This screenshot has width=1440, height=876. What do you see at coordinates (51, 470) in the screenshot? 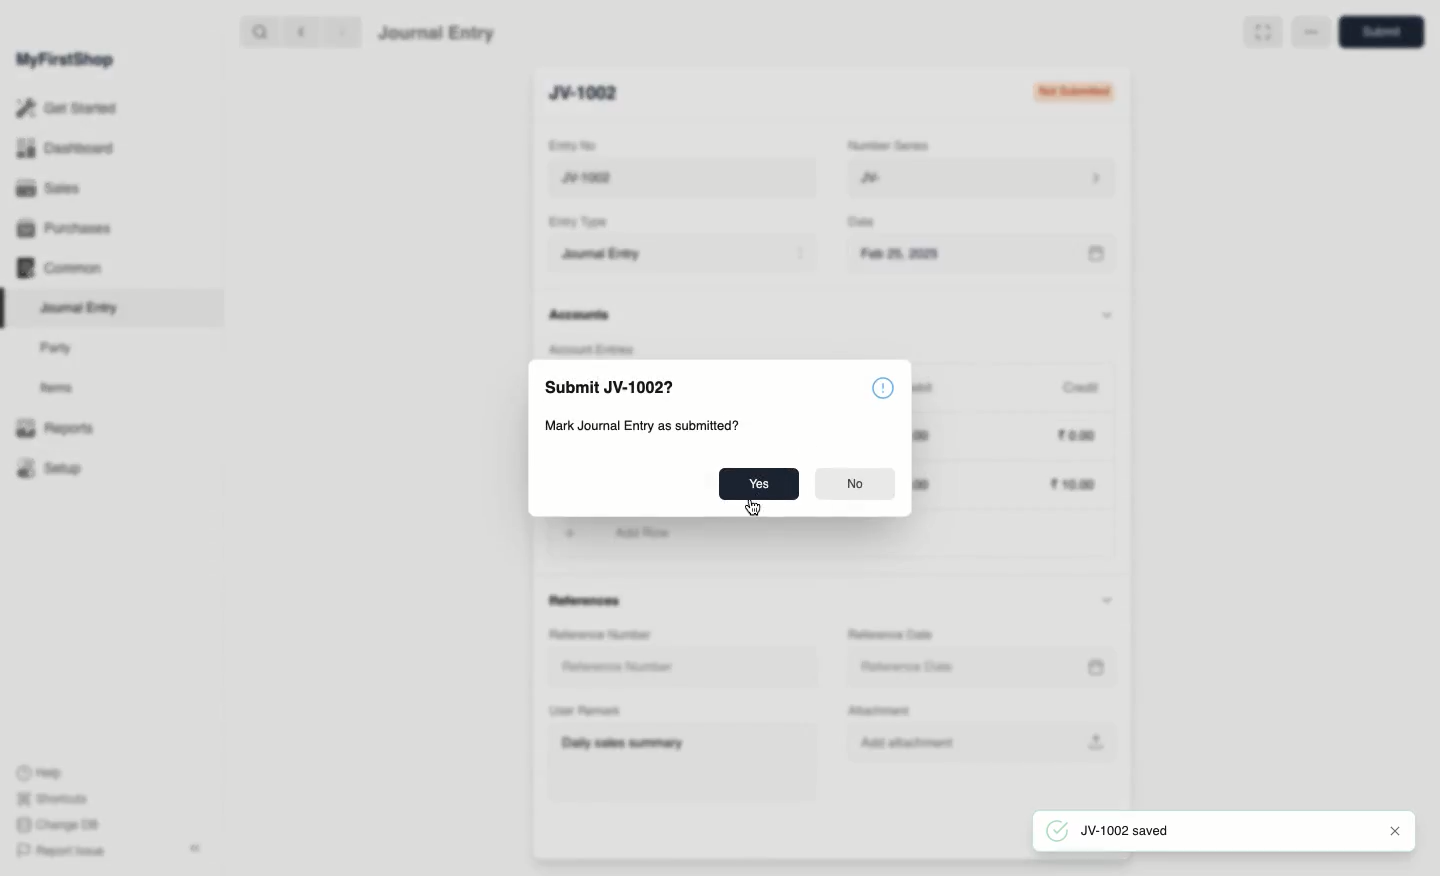
I see `Setup` at bounding box center [51, 470].